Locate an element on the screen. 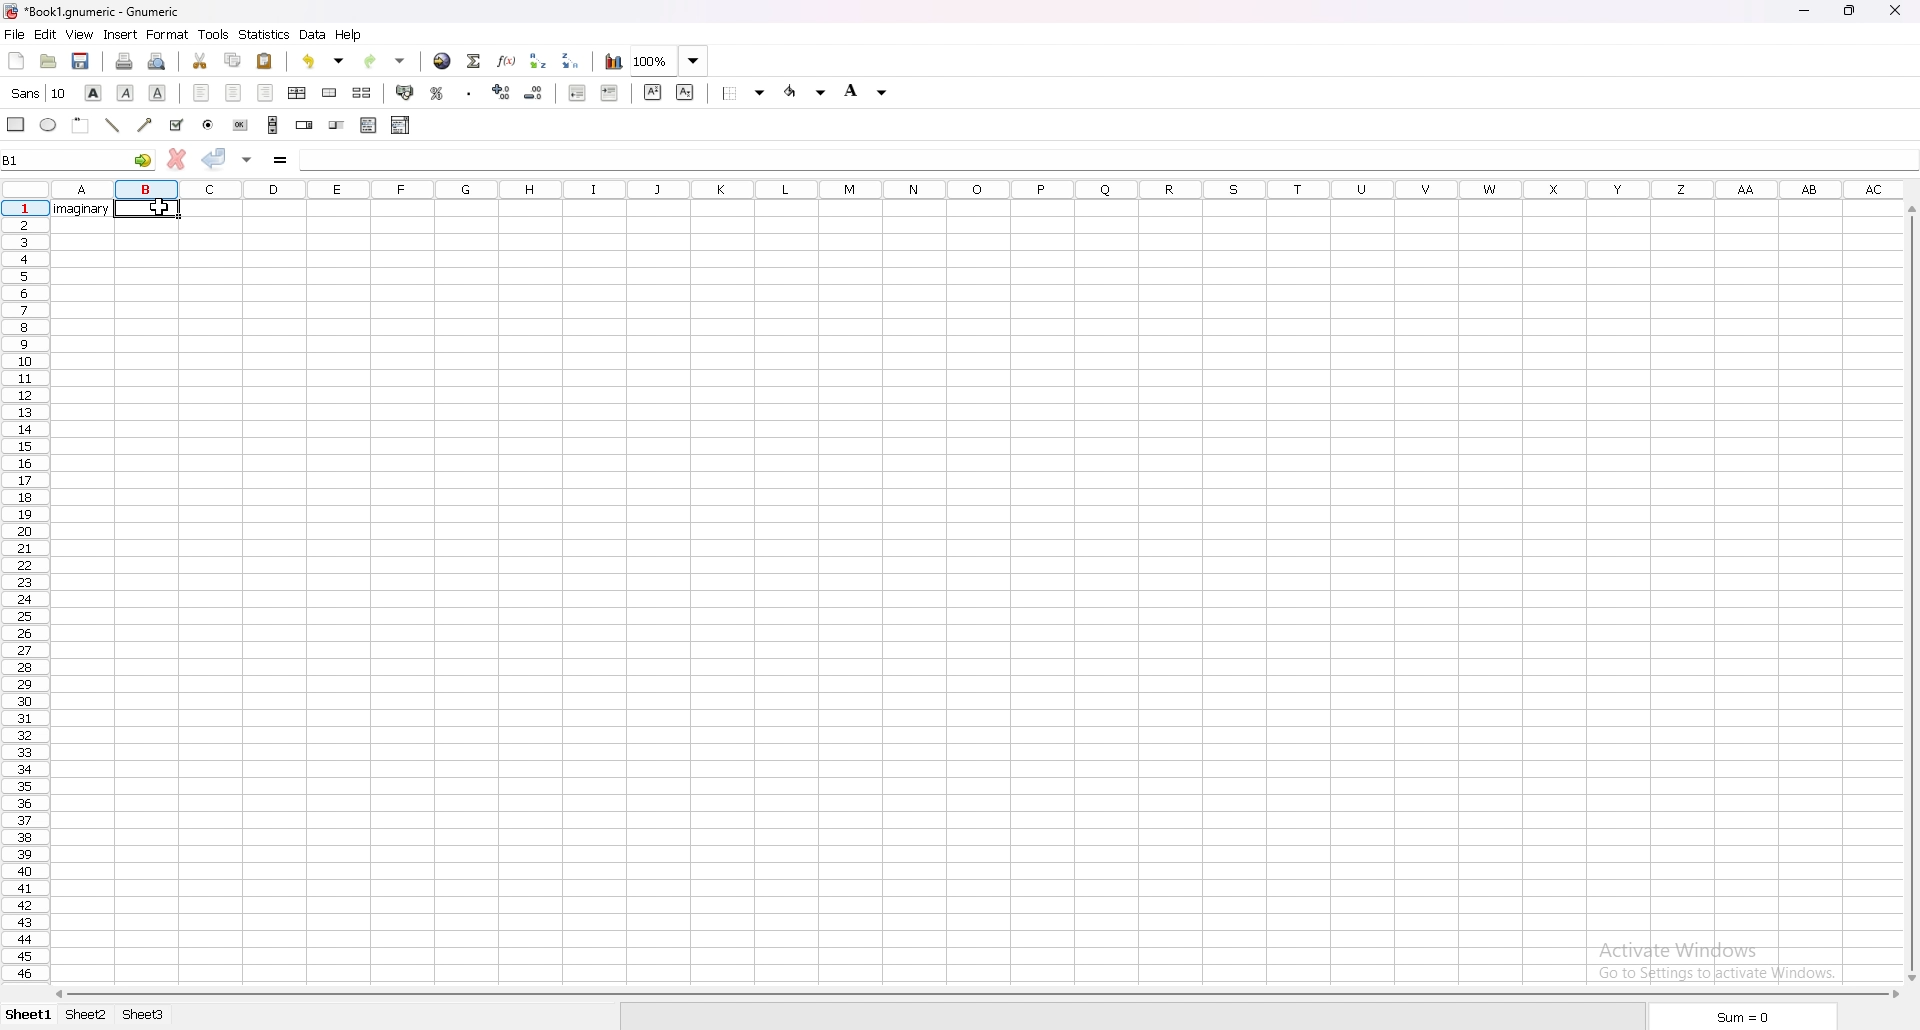  close is located at coordinates (1895, 9).